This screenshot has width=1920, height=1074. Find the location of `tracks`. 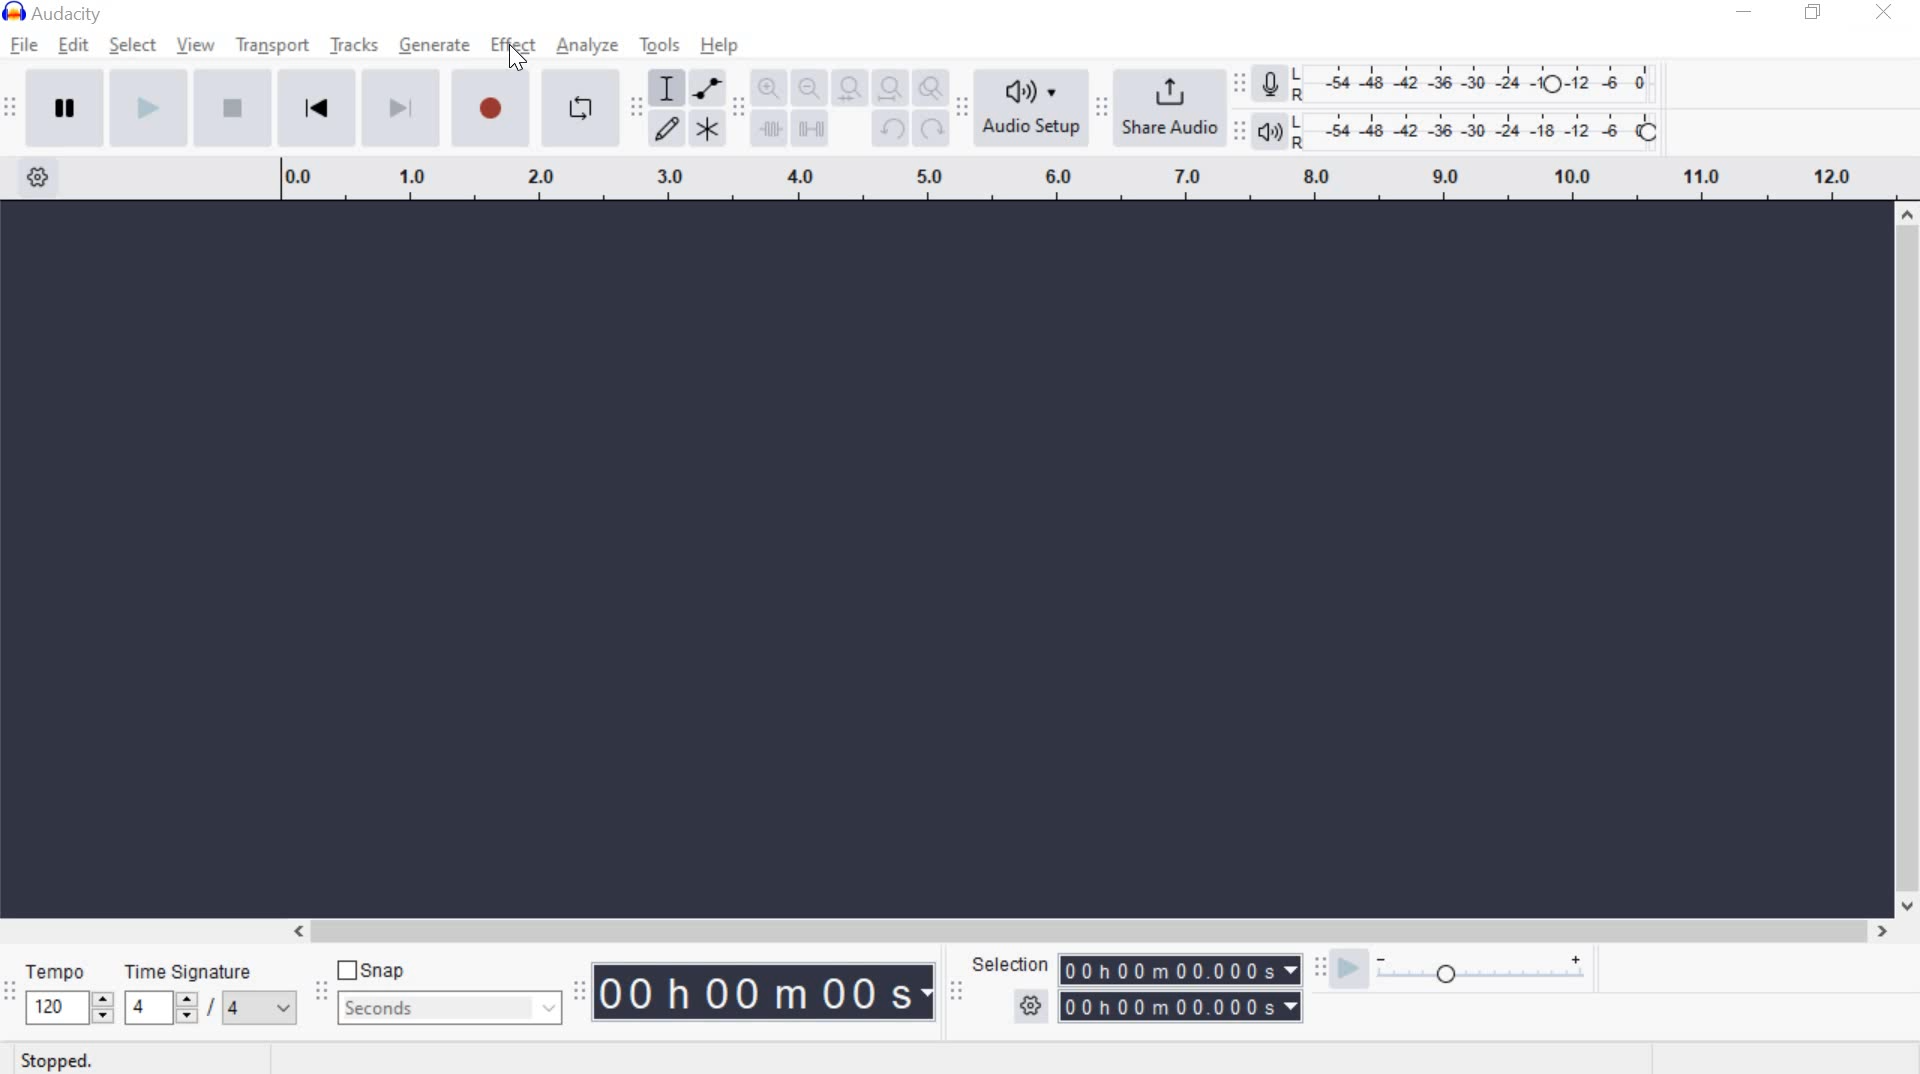

tracks is located at coordinates (350, 48).